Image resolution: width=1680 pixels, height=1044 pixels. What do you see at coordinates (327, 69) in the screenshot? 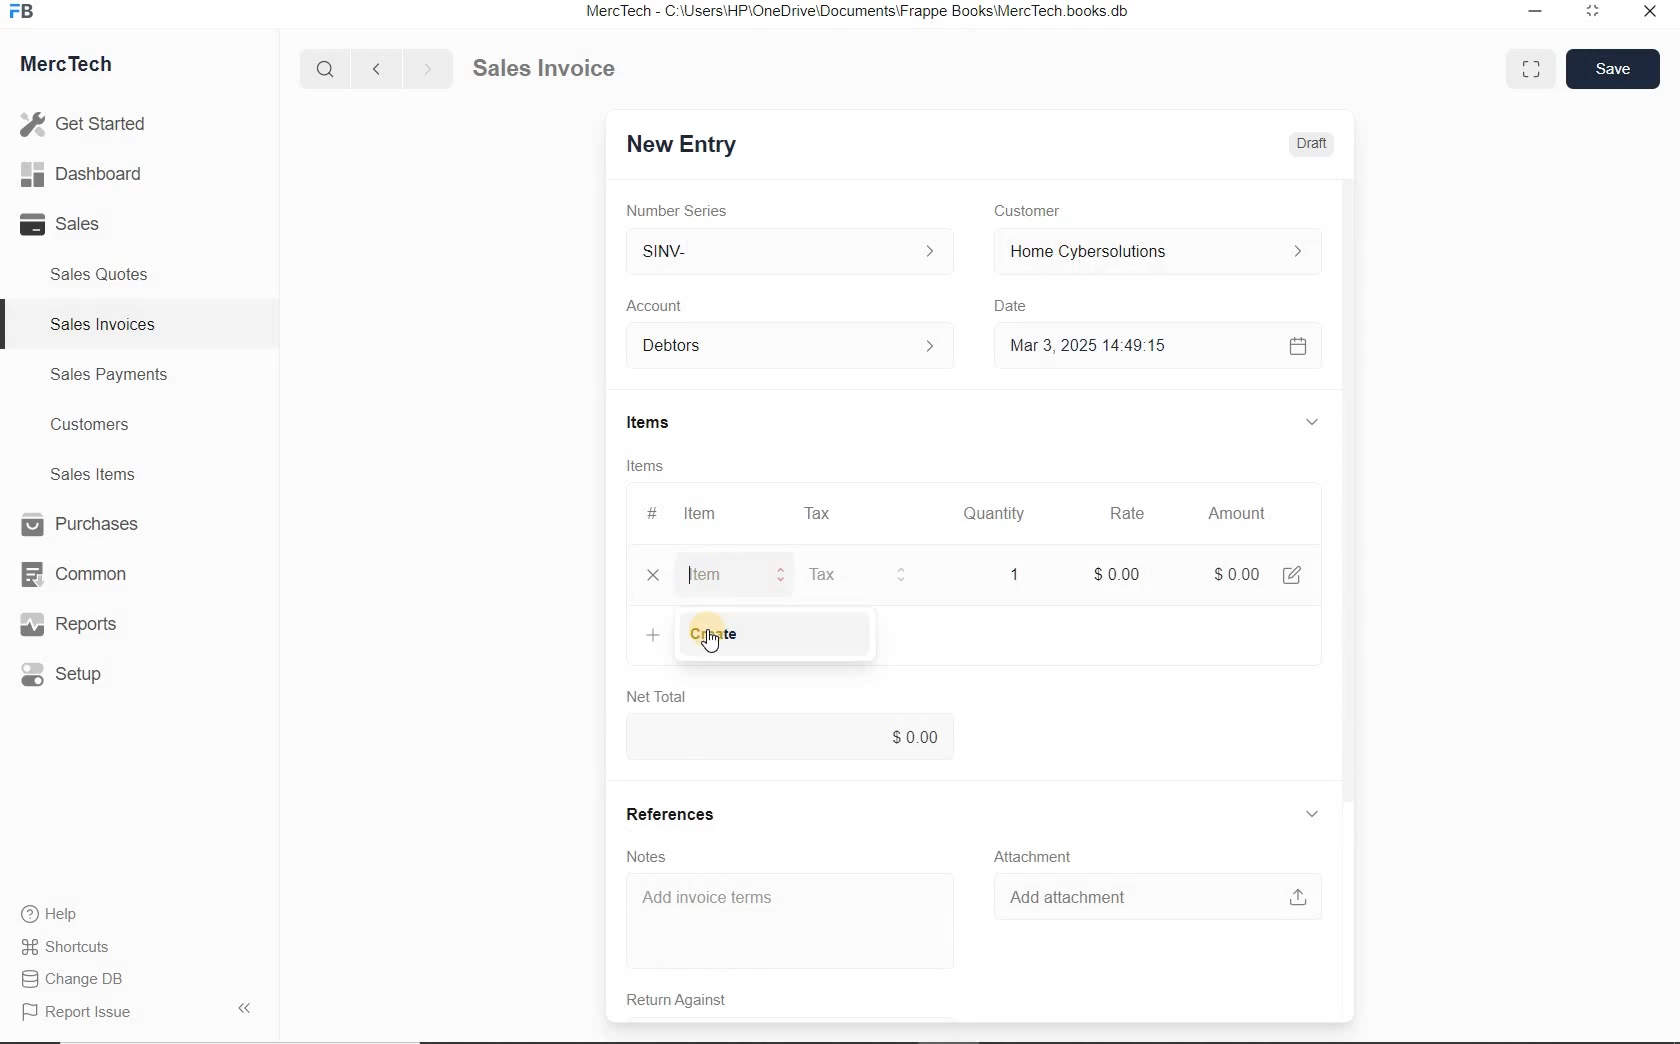
I see `Search` at bounding box center [327, 69].